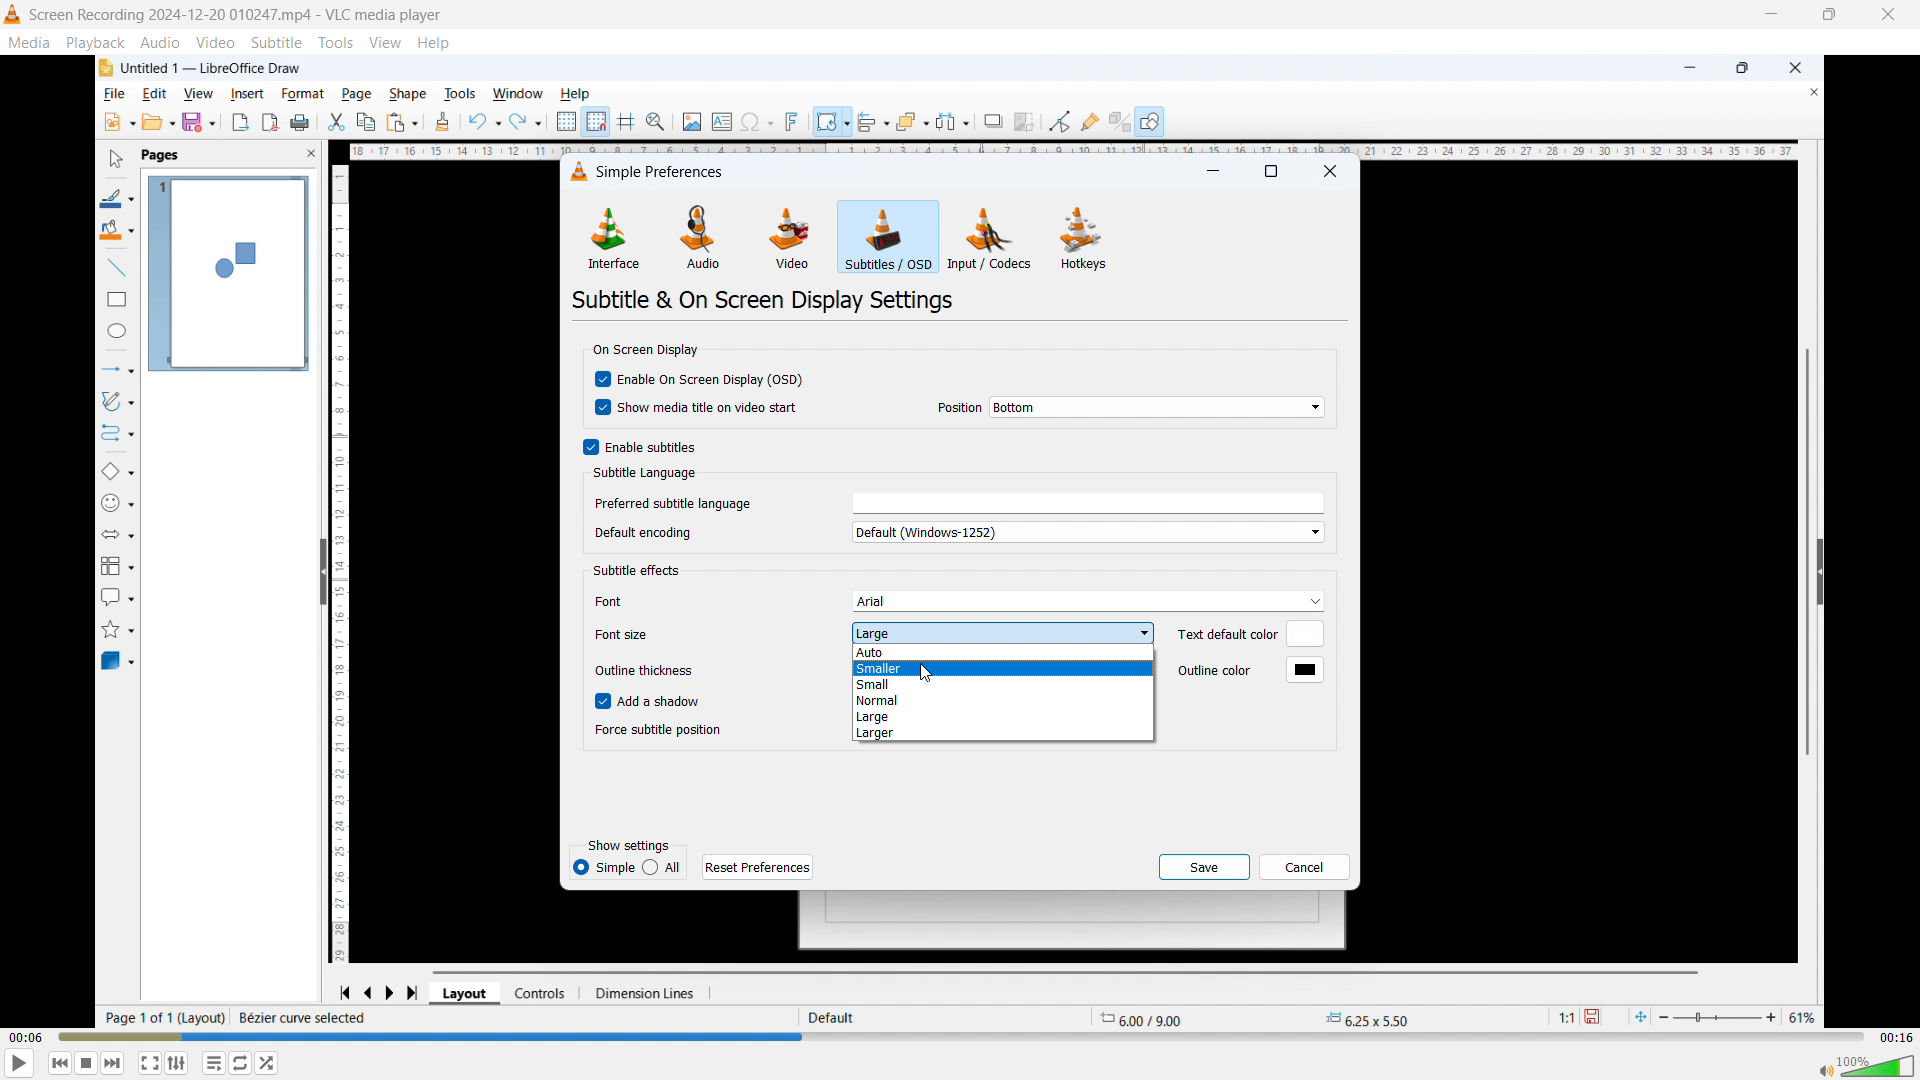  I want to click on Larger , so click(1003, 733).